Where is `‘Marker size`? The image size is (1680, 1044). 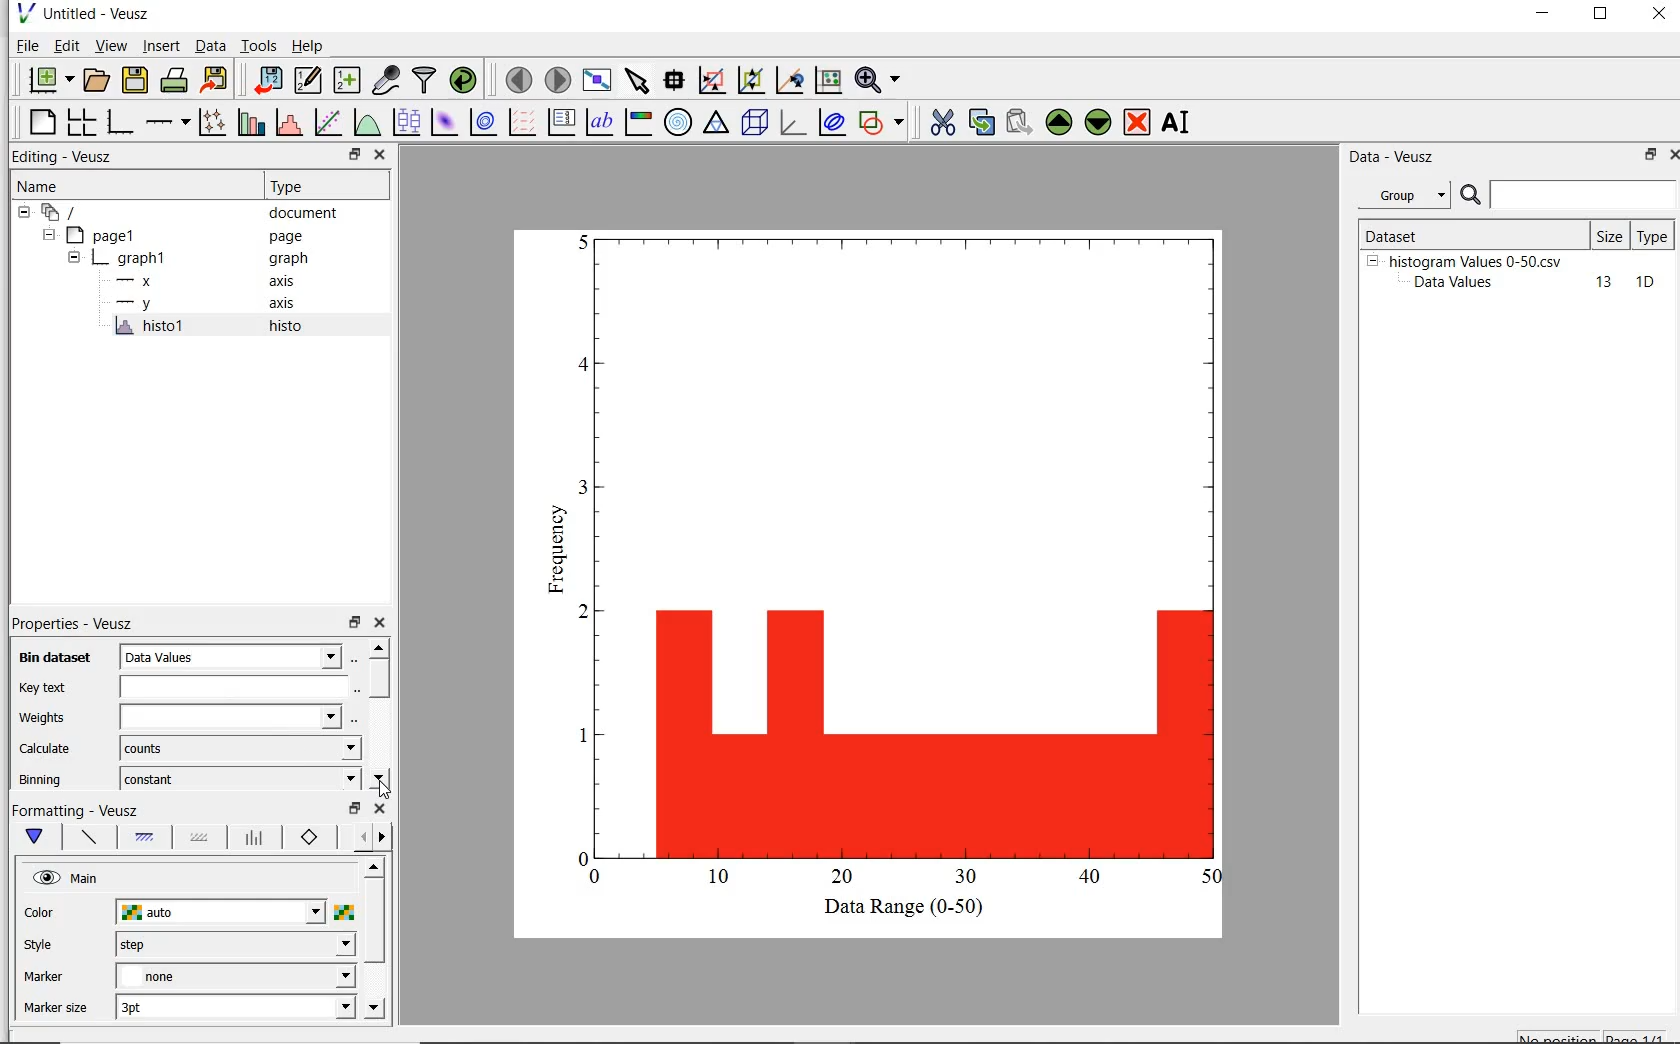 ‘Marker size is located at coordinates (57, 1009).